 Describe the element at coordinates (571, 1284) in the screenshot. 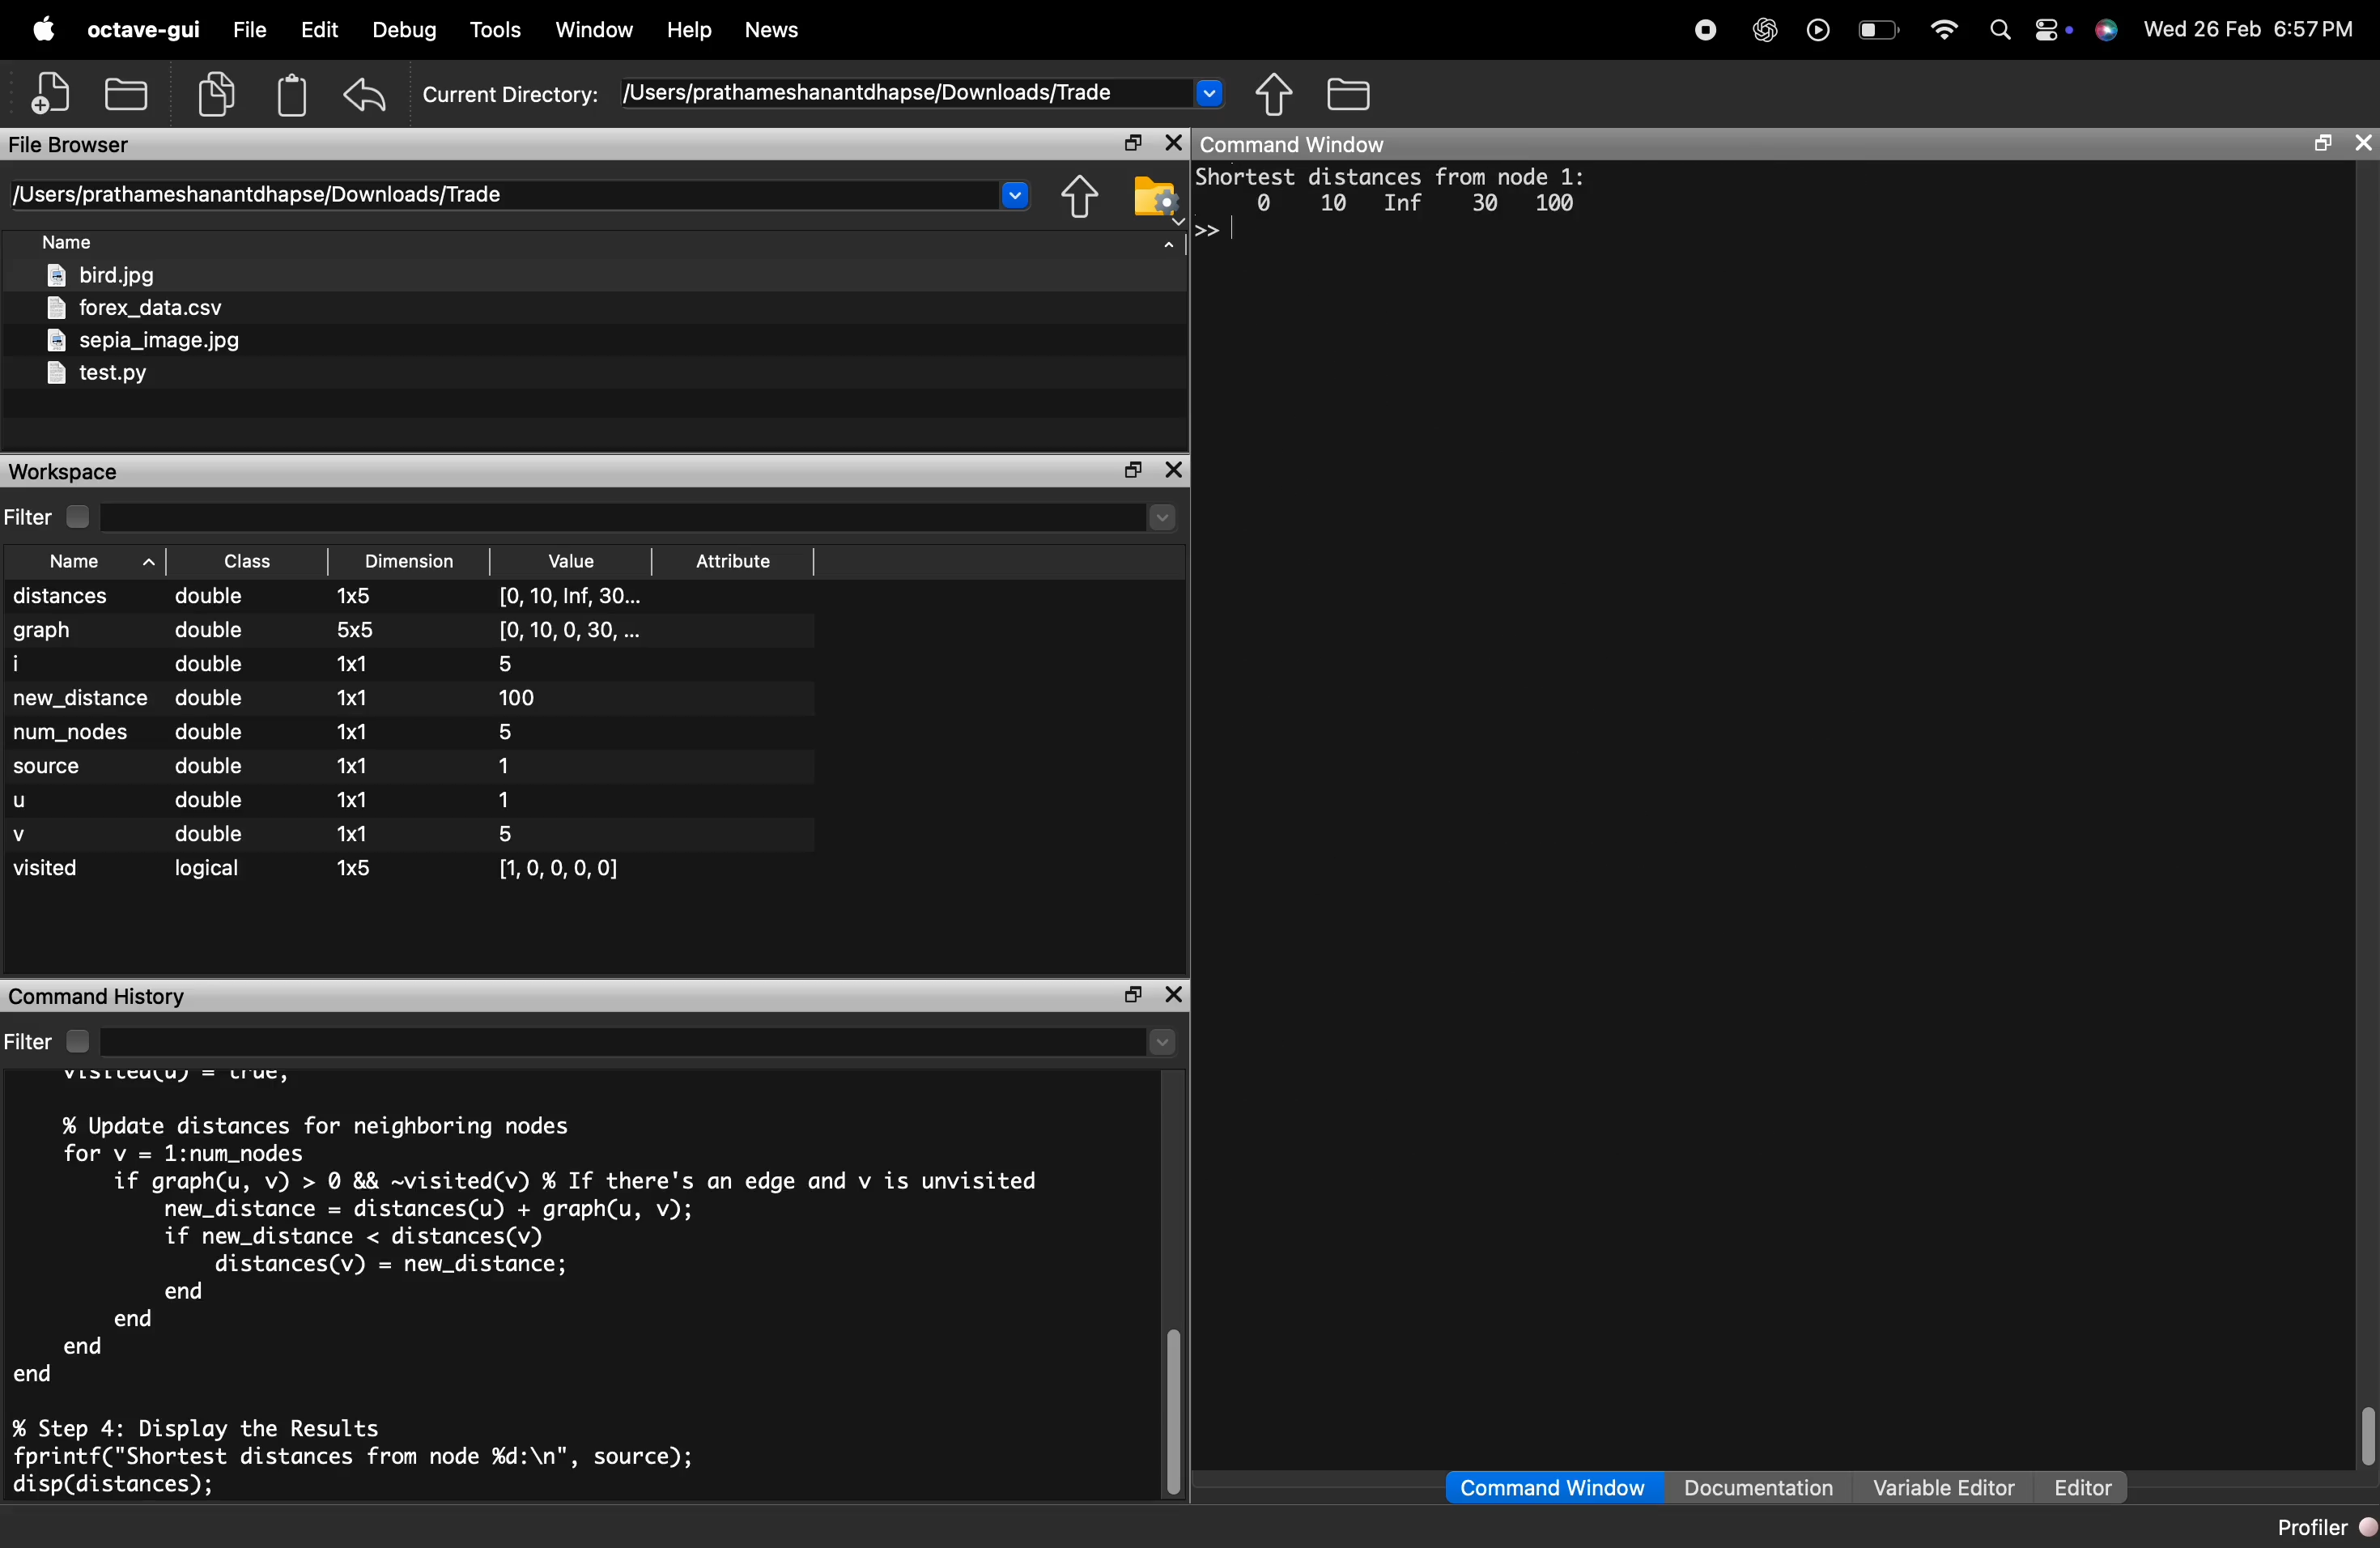

I see `console code - >> Dijkstra's Shortest Path Algorithm in GNU Octave clc; clear; close all; % Clean workspace Step 1: Define Graph as an Adjacency Matrix graph [0 10 0 30 100; 10 0 50 00: 0 50 0 20 10: 30 0 20 0 60; 100 0 10 60 0]; num_nodes = size(graph, 1); source = 1; % Start from node 1 Step 2: Initialize Distance and Visited Arrays distances inf(1, num_nodes); distances (source) = 0; visited false(1, num_nodes); Step 3: Implement Dijkstra's Algorithm for i = 1:num_nodes % Find the unvisited node with the smallest distance [ , u] = min(distances. -visited); visited(u) = true; % Update distances for neighboring nodes for v 1:num_nodes if graph(u, v) > 0 && visited(v) % If there's an edge and v is unvisited new_distance distances(u) + graph(u, v); if new_distance < distances (v) distances(v) new_distance; end end end eno` at that location.